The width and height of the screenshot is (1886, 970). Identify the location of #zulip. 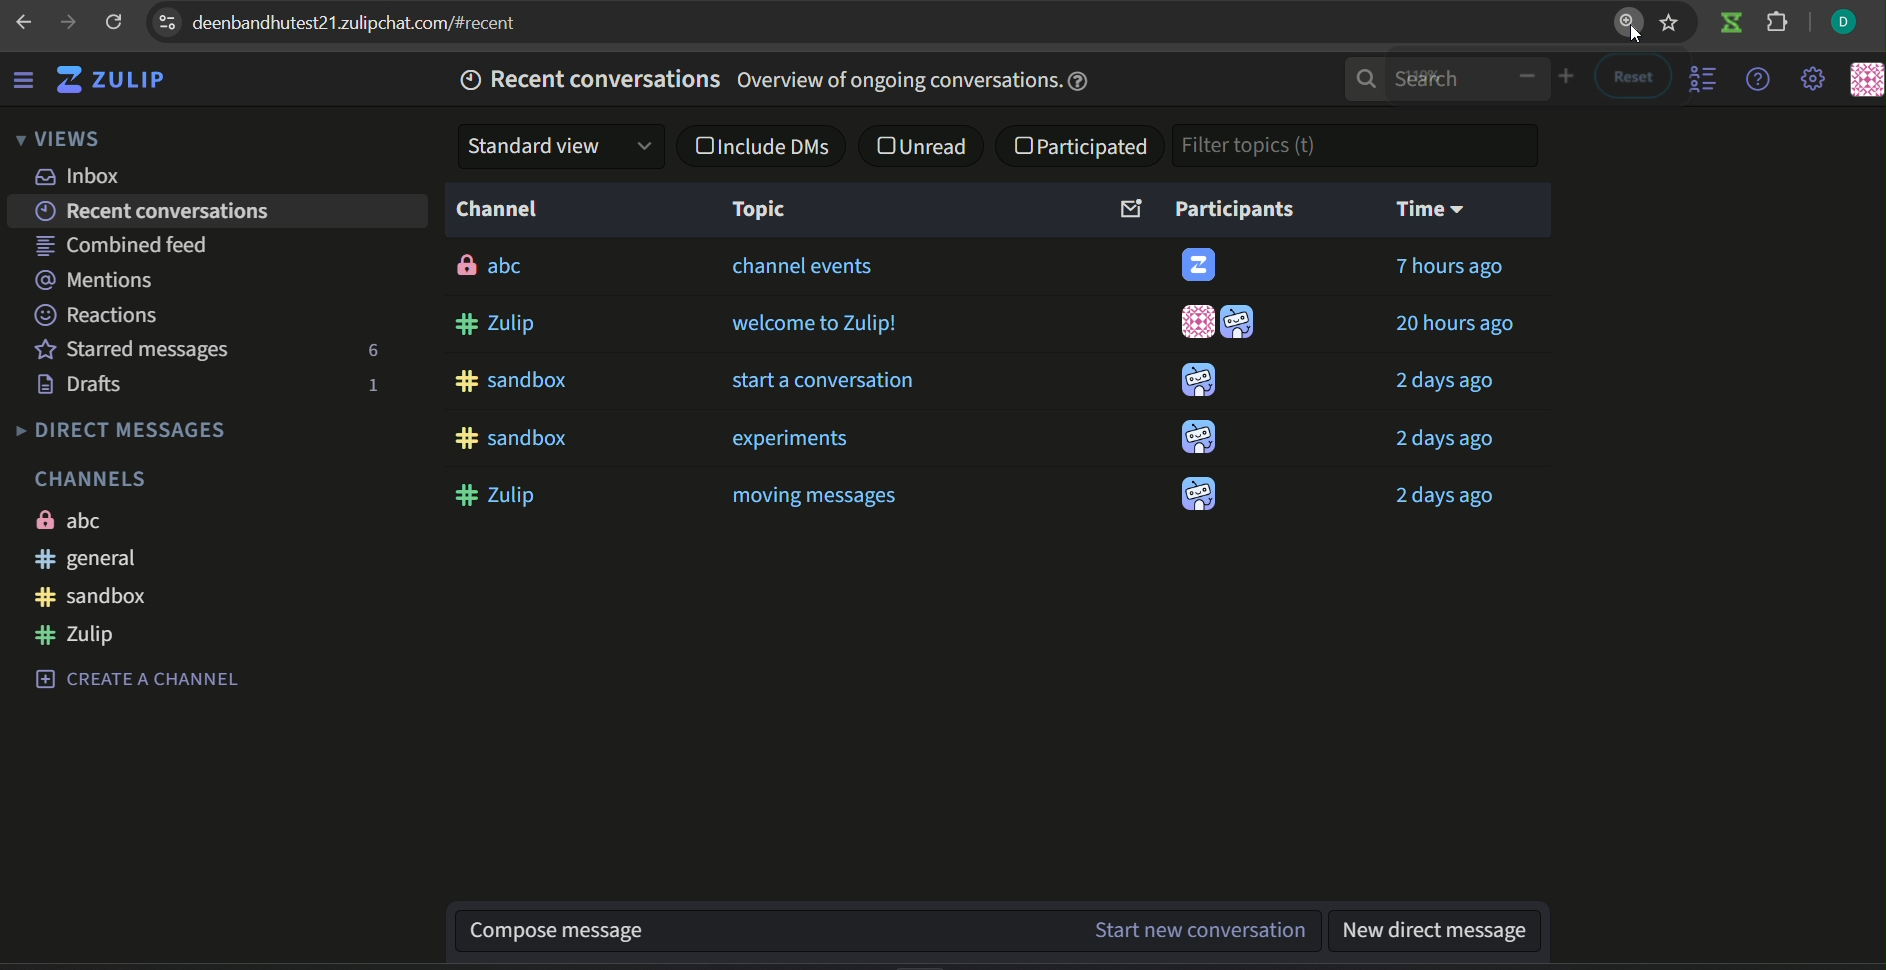
(83, 635).